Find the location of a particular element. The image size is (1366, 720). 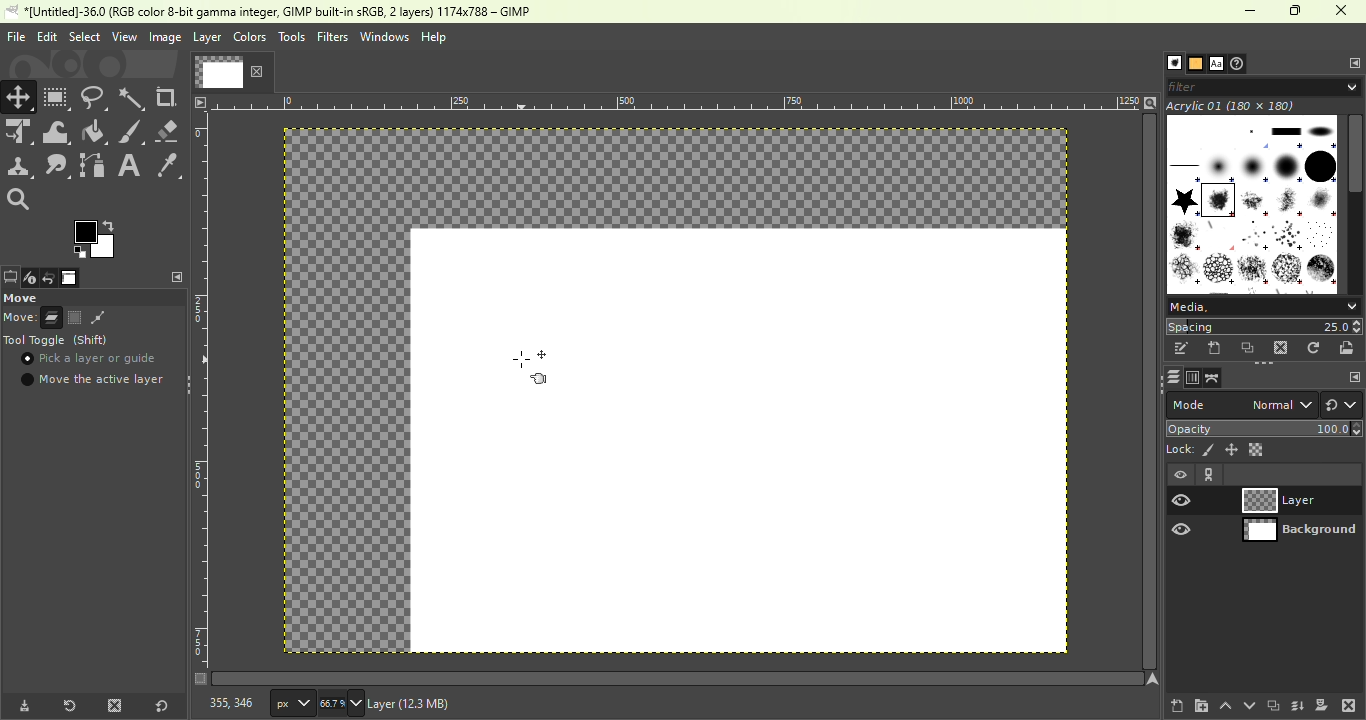

Layers is located at coordinates (1169, 377).